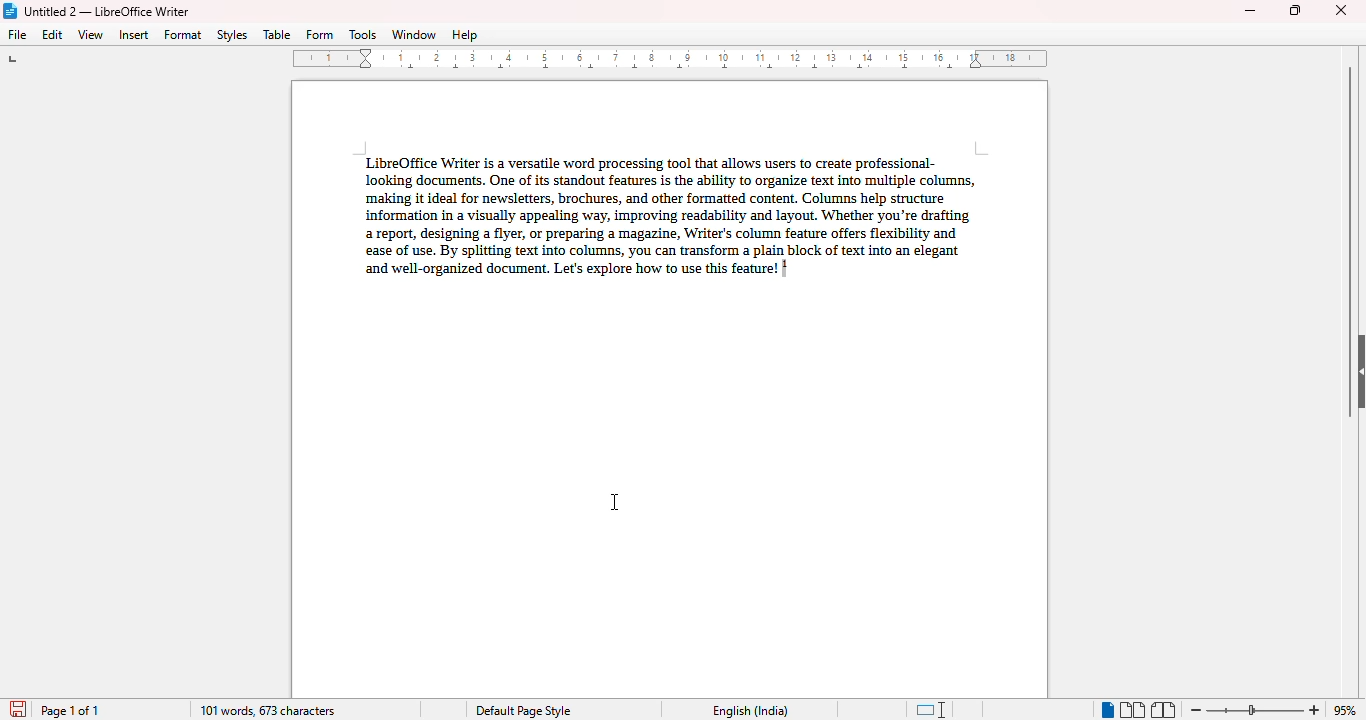 The width and height of the screenshot is (1366, 720). Describe the element at coordinates (673, 59) in the screenshot. I see `ruler` at that location.